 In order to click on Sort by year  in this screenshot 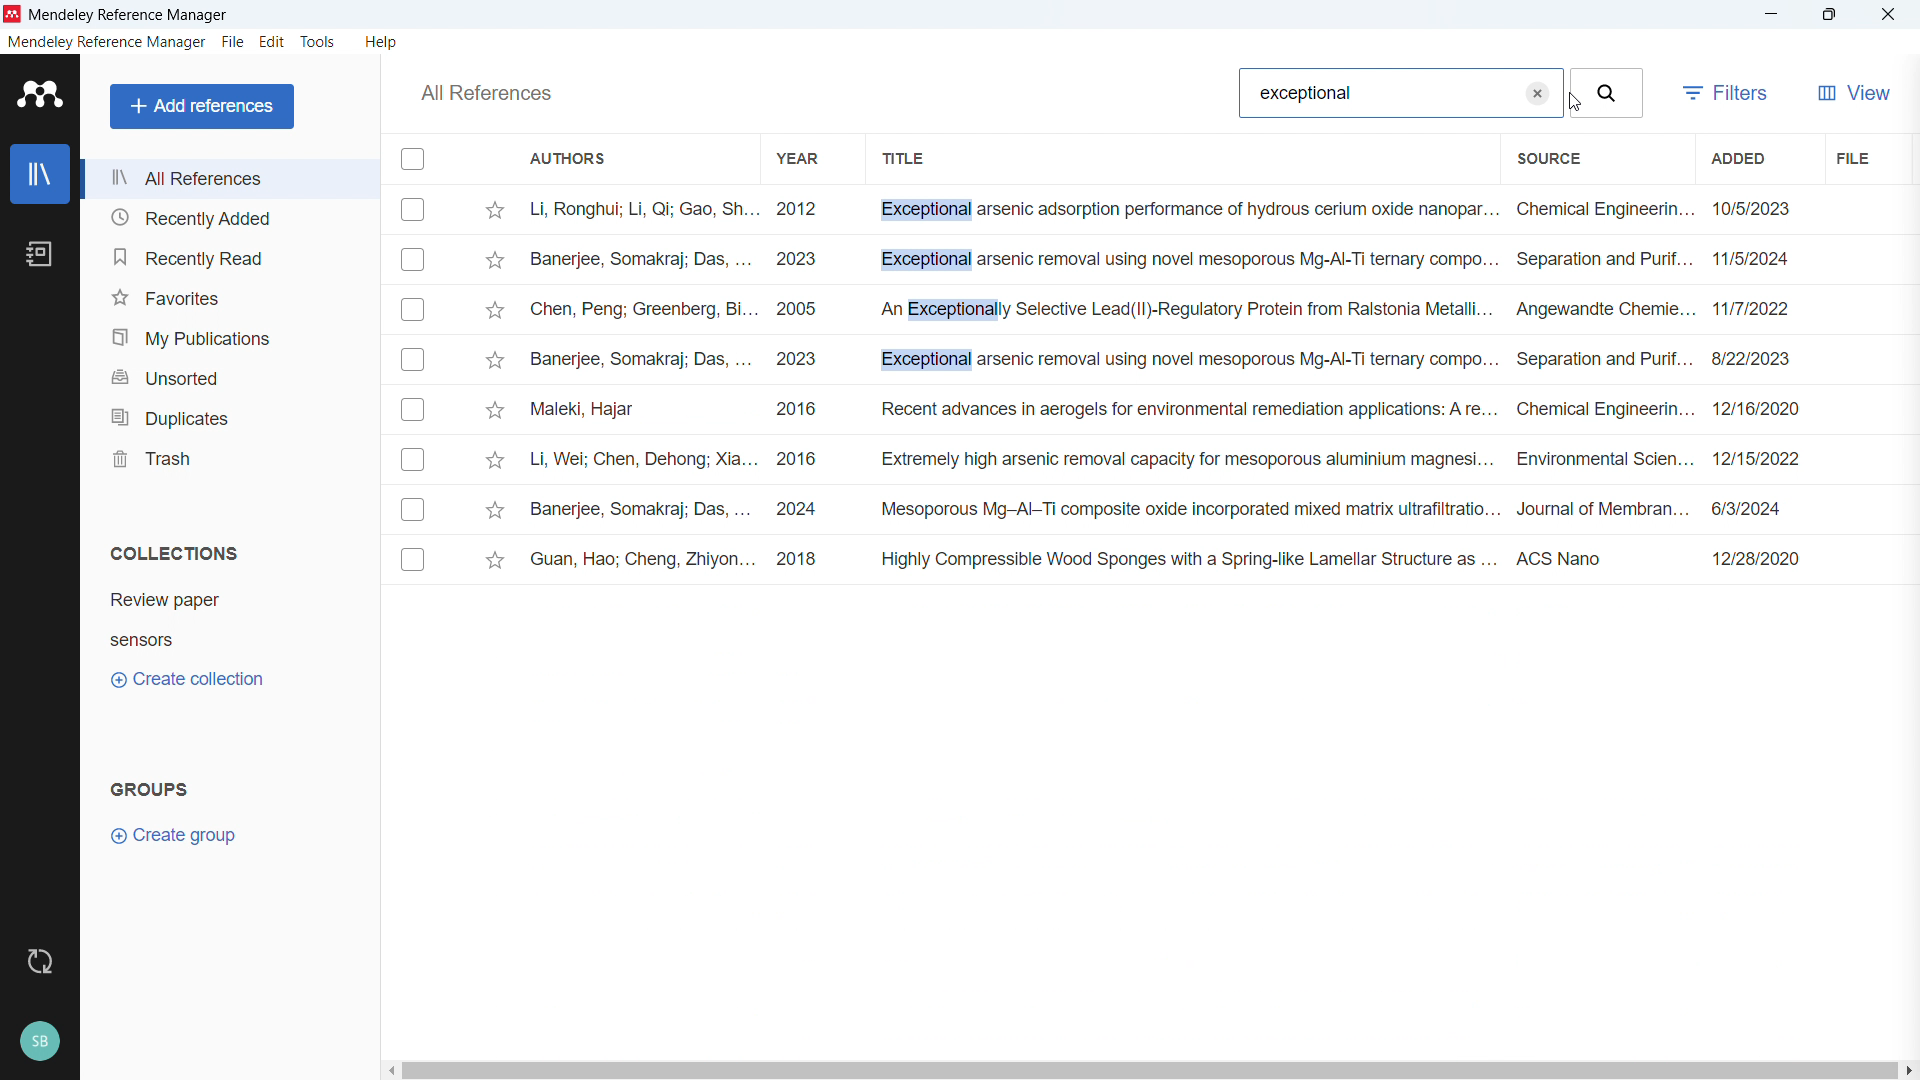, I will do `click(797, 159)`.